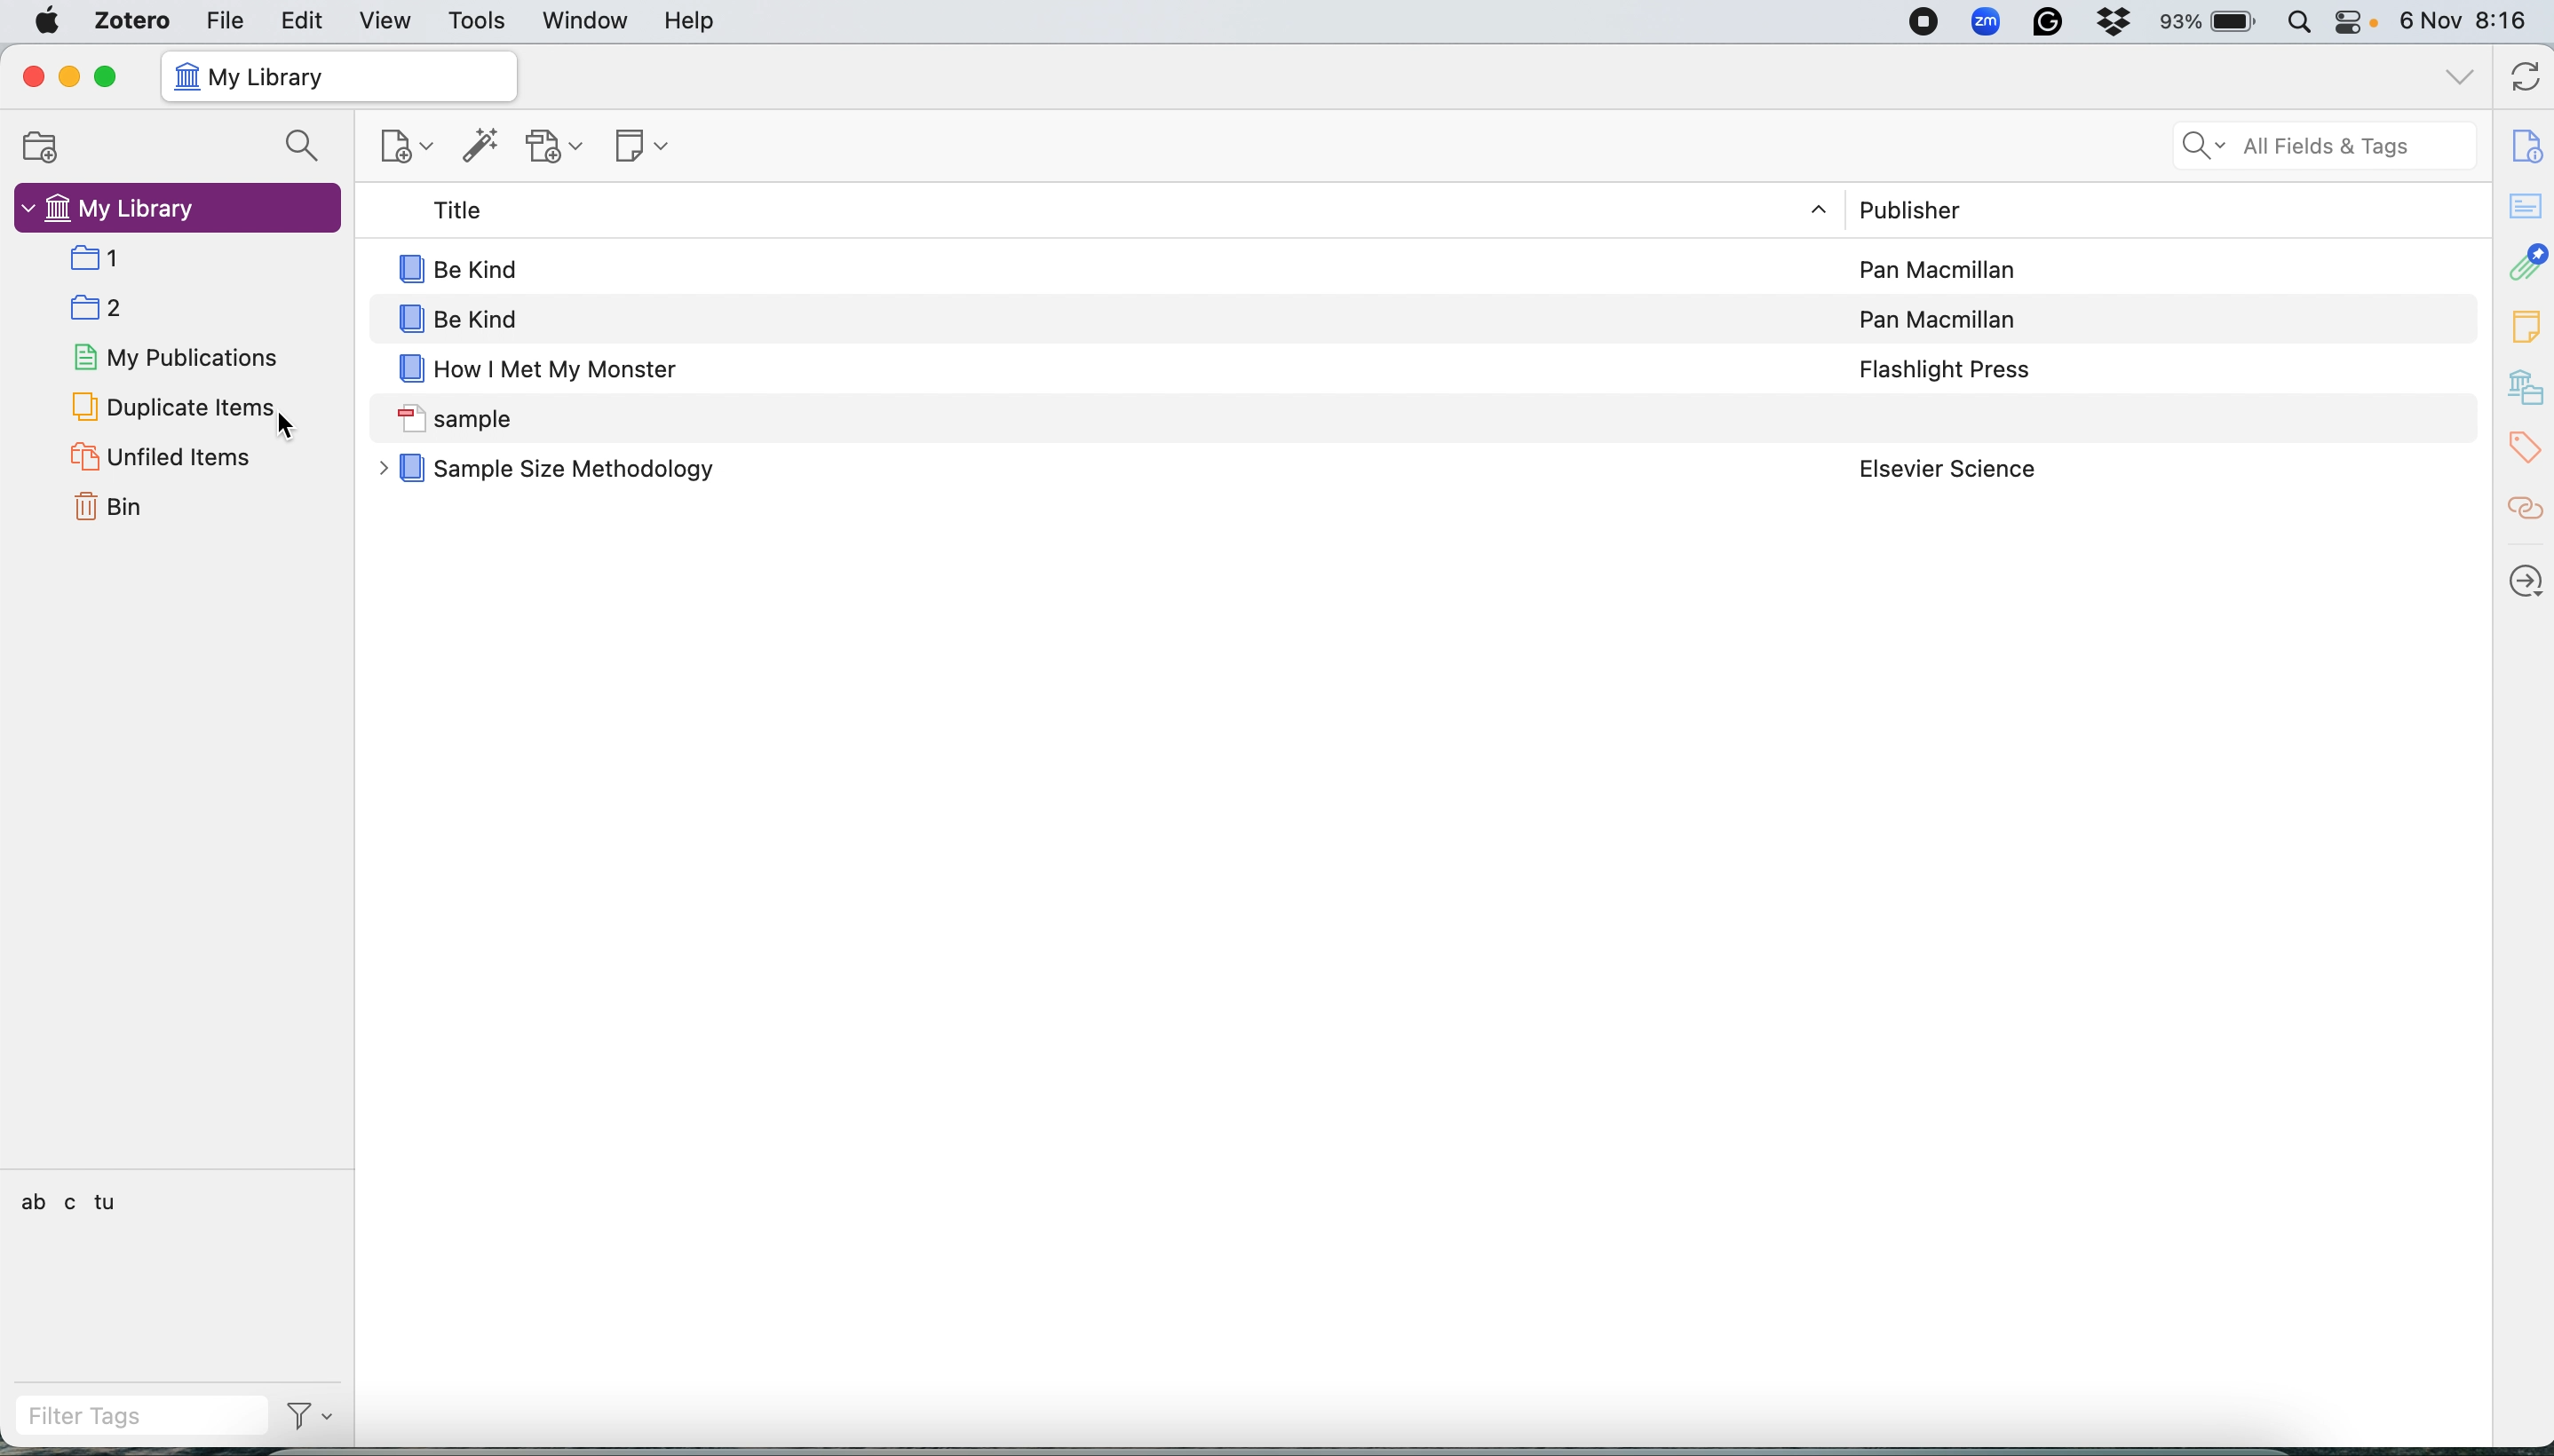 This screenshot has width=2554, height=1456. Describe the element at coordinates (113, 1416) in the screenshot. I see `filter tags` at that location.